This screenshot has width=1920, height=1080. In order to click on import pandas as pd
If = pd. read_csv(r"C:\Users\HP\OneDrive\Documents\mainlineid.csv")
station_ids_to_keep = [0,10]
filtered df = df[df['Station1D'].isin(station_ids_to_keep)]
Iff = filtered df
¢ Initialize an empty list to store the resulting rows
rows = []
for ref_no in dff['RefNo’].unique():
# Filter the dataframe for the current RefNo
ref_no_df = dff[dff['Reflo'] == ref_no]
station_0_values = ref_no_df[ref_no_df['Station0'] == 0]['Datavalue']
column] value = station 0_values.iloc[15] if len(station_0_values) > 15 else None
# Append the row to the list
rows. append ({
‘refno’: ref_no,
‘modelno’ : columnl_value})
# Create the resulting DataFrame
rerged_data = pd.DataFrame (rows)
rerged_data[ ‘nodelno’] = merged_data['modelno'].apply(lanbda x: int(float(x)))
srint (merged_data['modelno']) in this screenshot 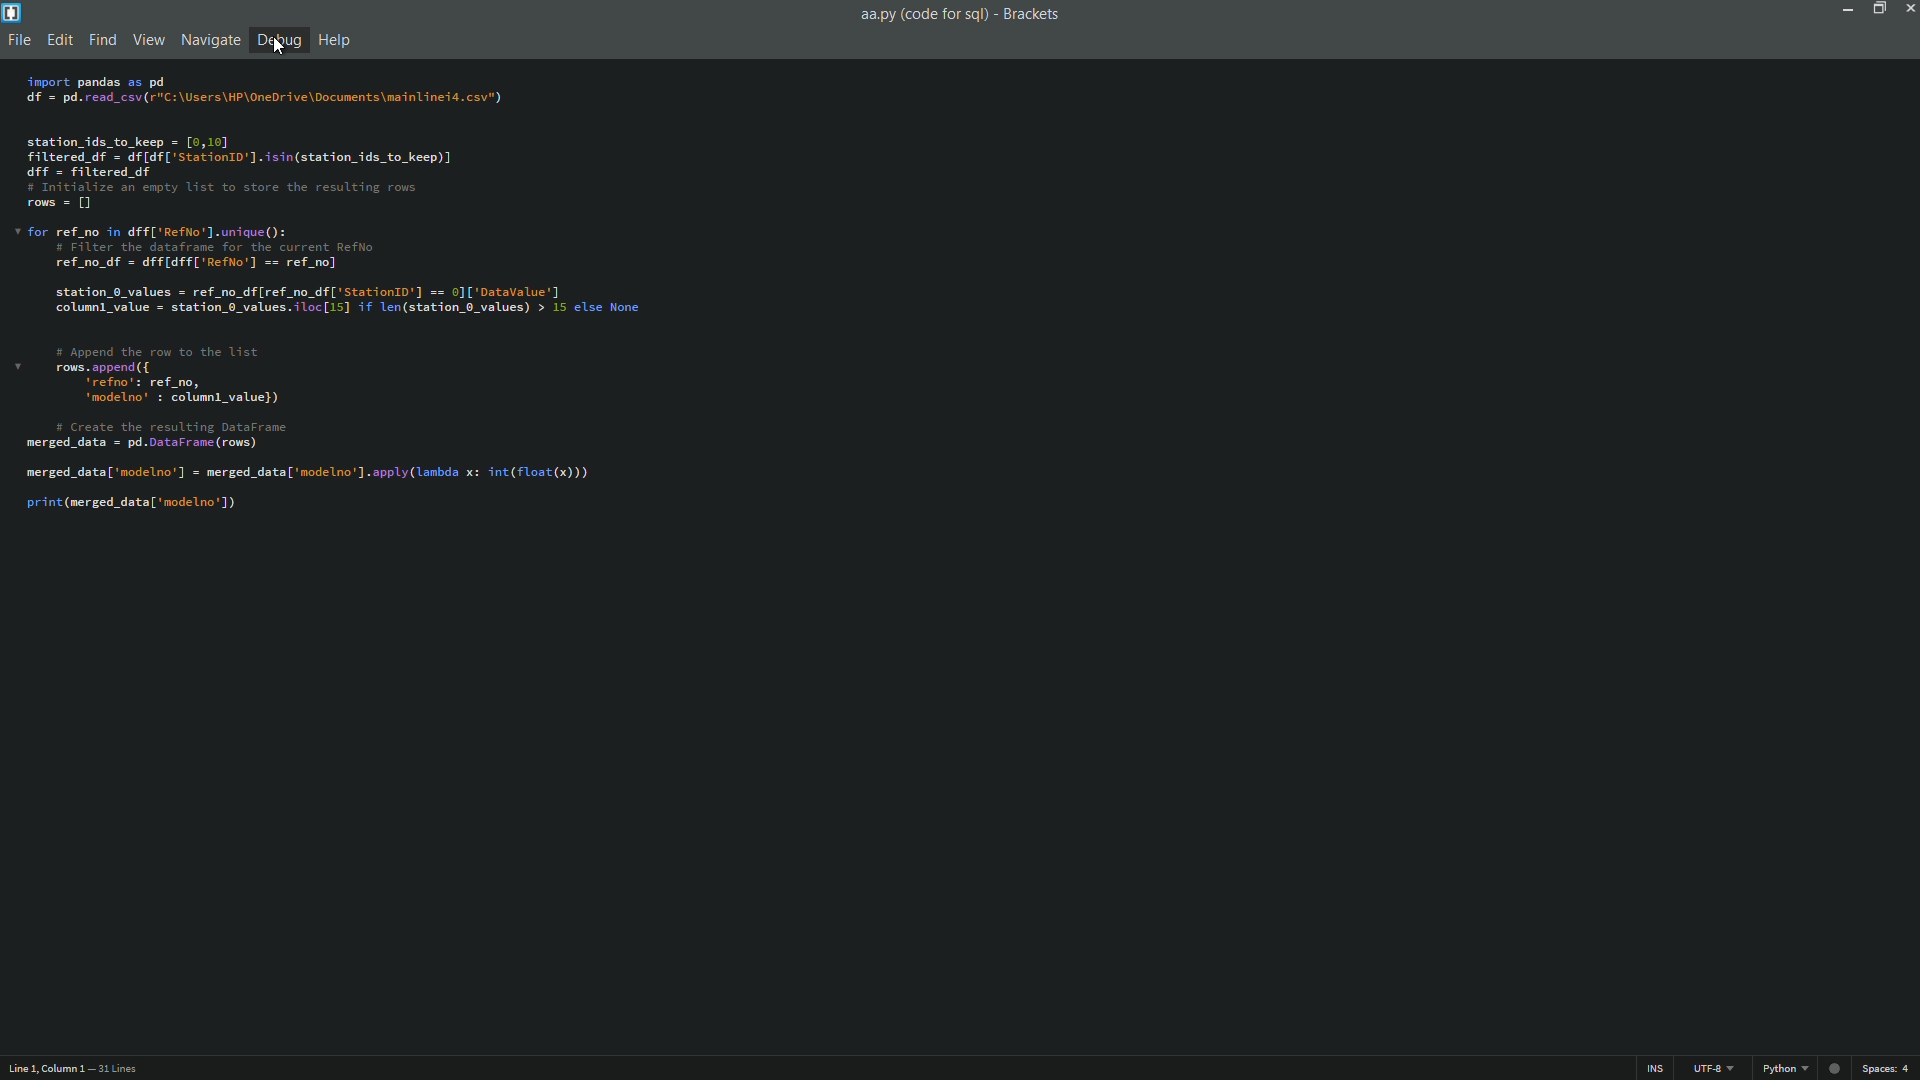, I will do `click(384, 309)`.